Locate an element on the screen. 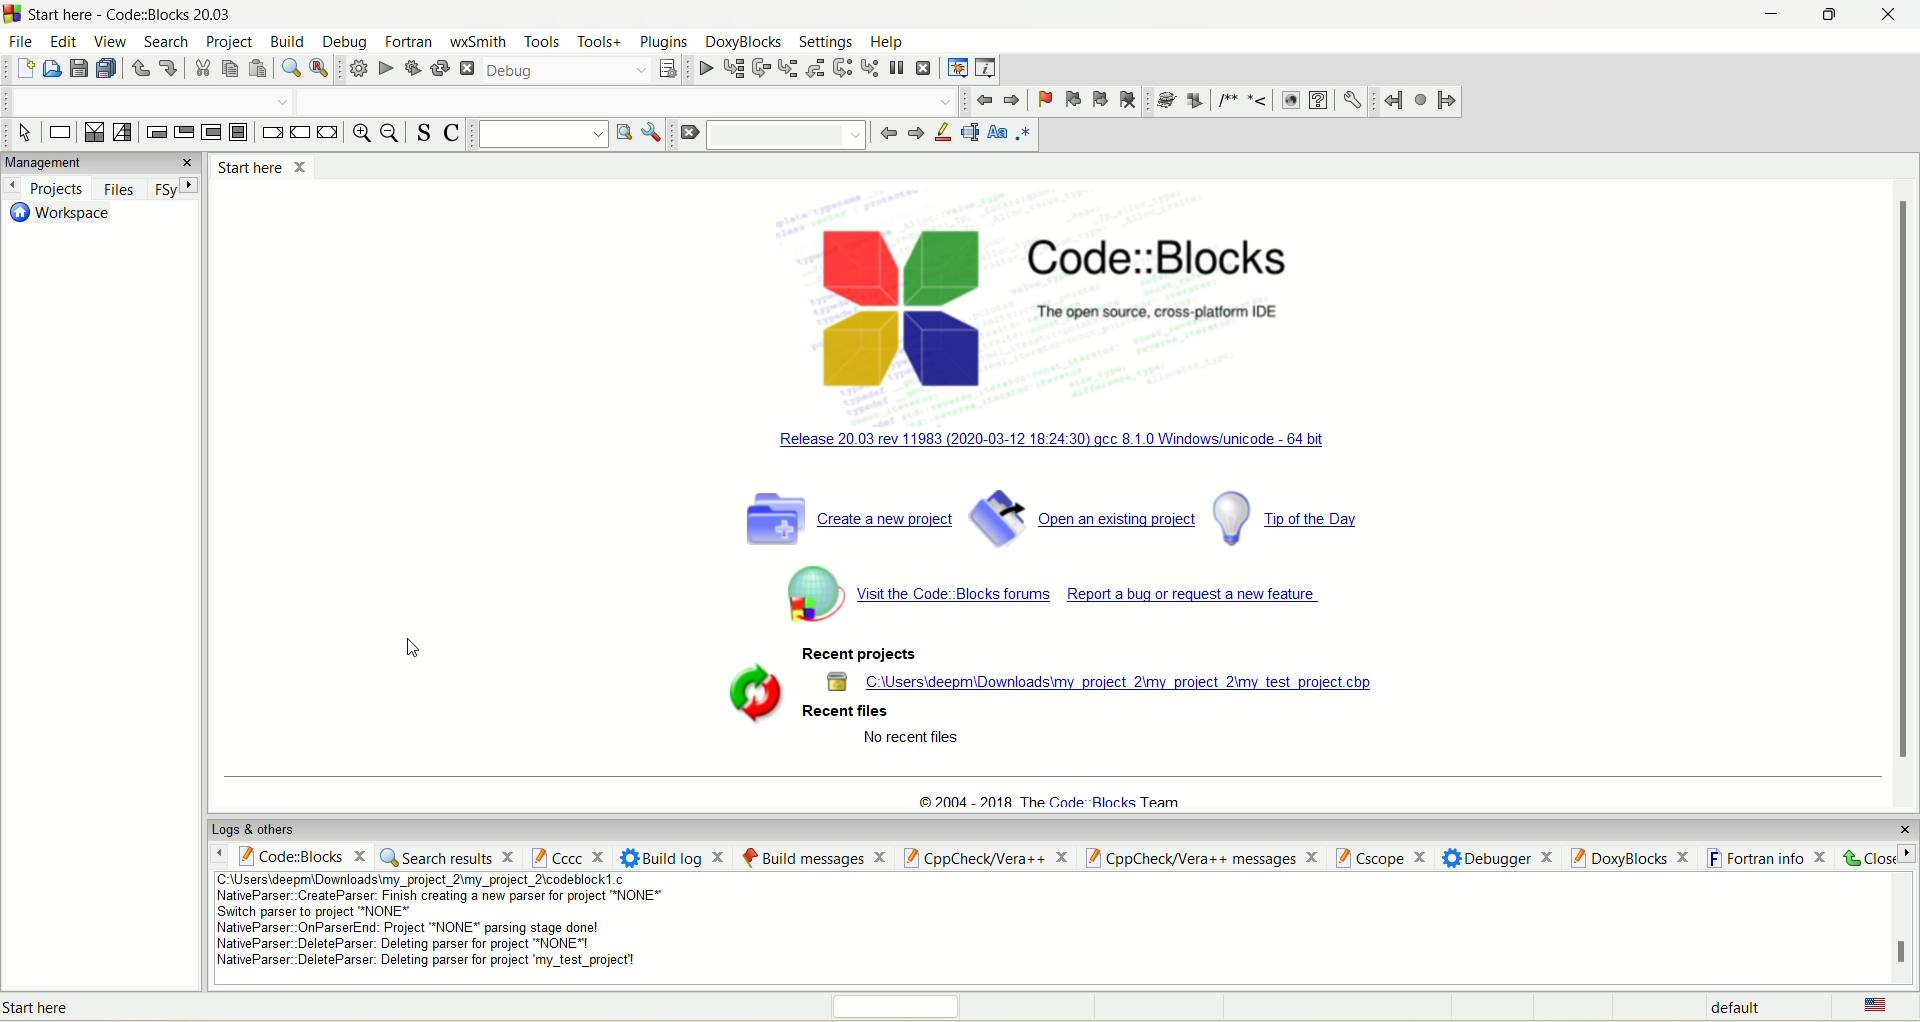  debug is located at coordinates (352, 43).